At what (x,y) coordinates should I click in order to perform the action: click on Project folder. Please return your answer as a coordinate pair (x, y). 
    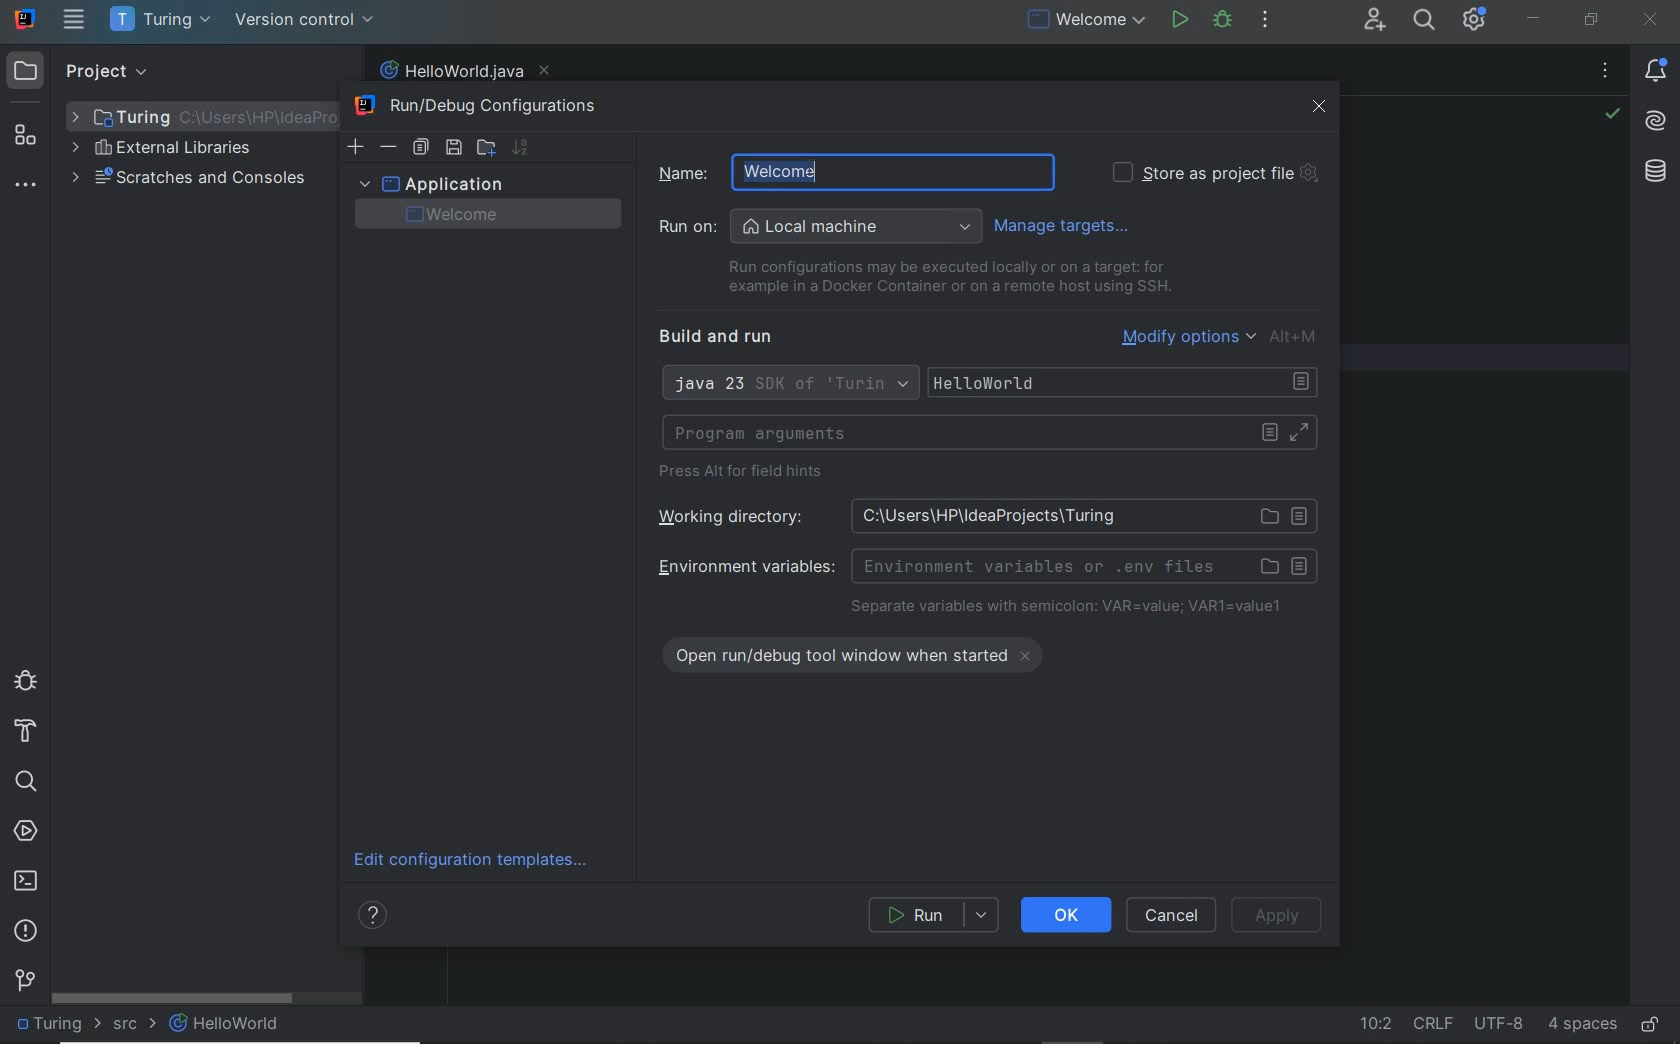
    Looking at the image, I should click on (196, 116).